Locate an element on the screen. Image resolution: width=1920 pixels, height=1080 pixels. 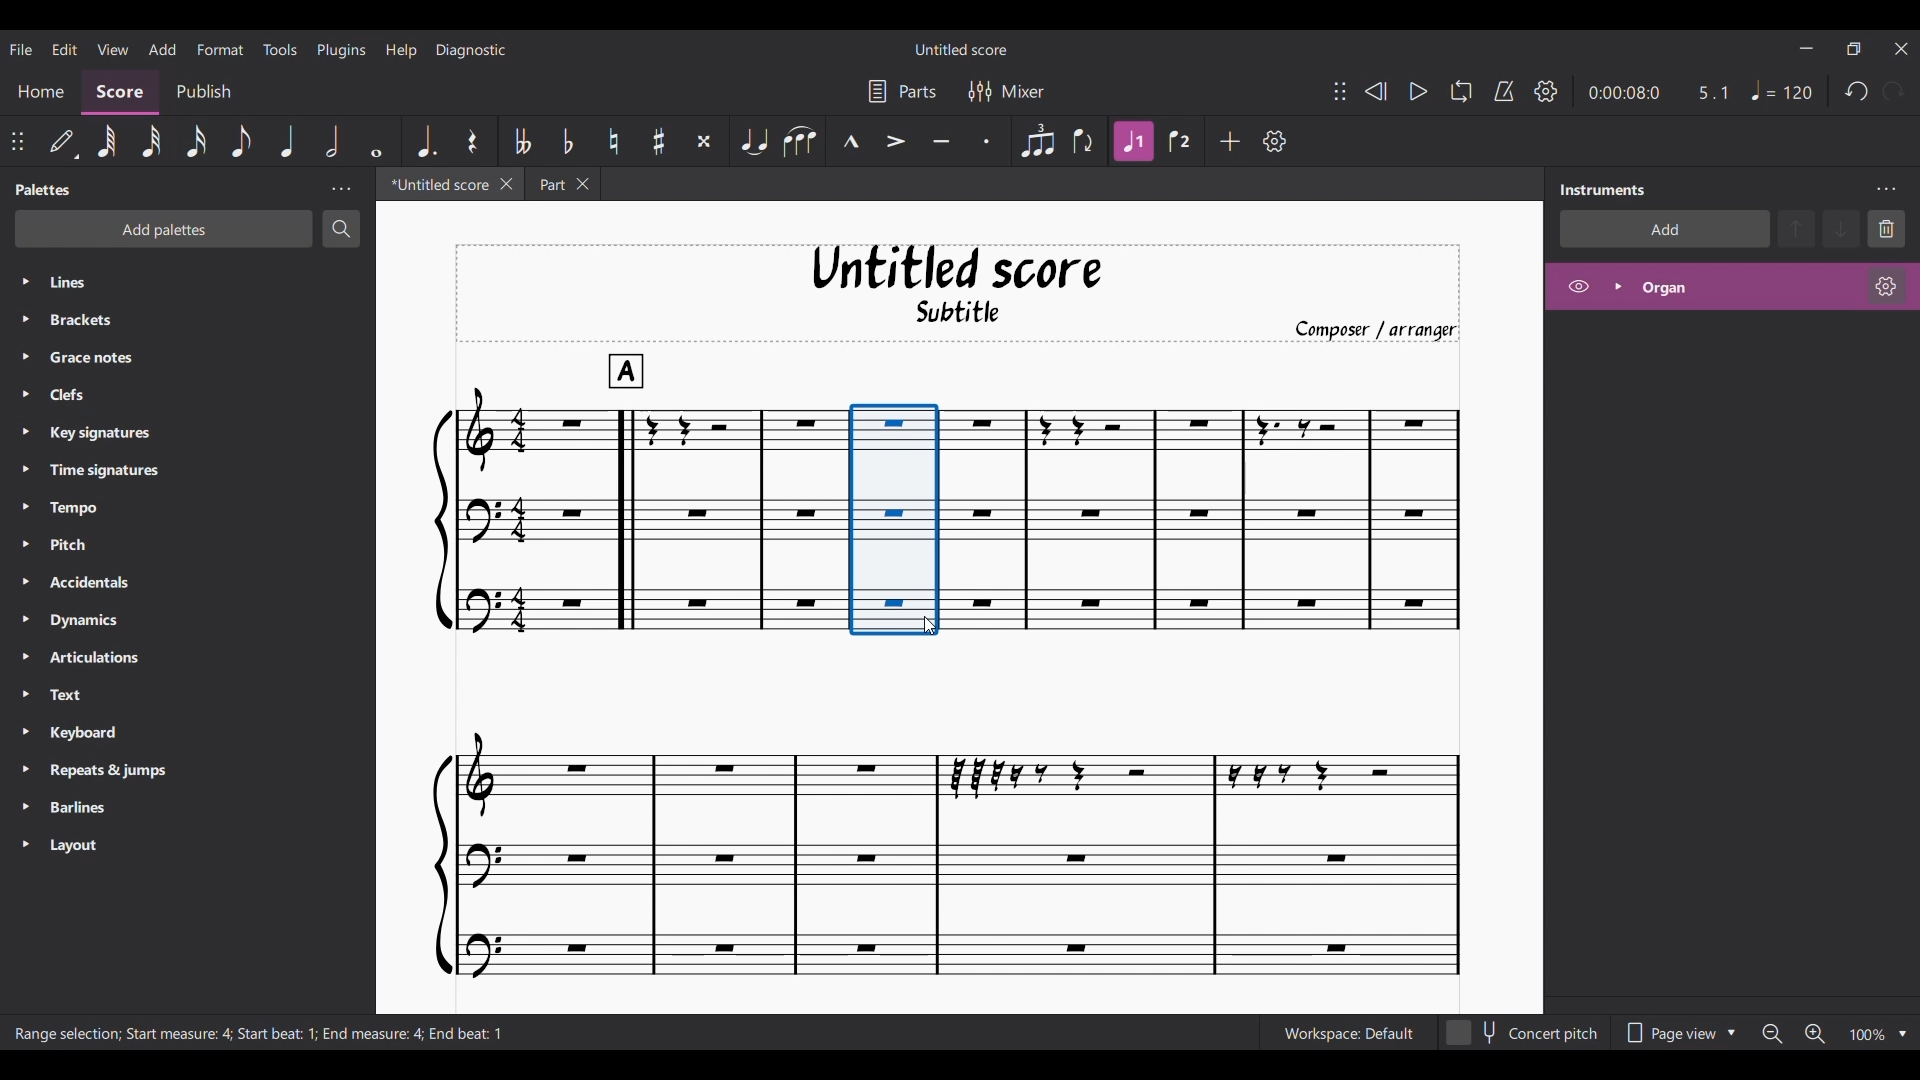
Tools menu is located at coordinates (280, 49).